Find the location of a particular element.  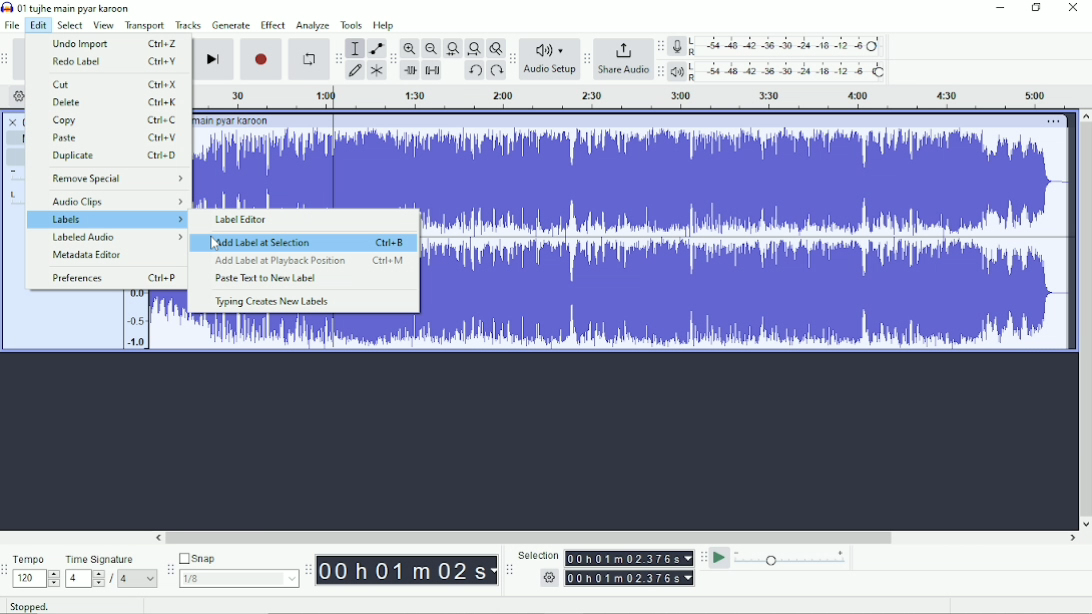

Audacity playback meter toolbar is located at coordinates (660, 72).